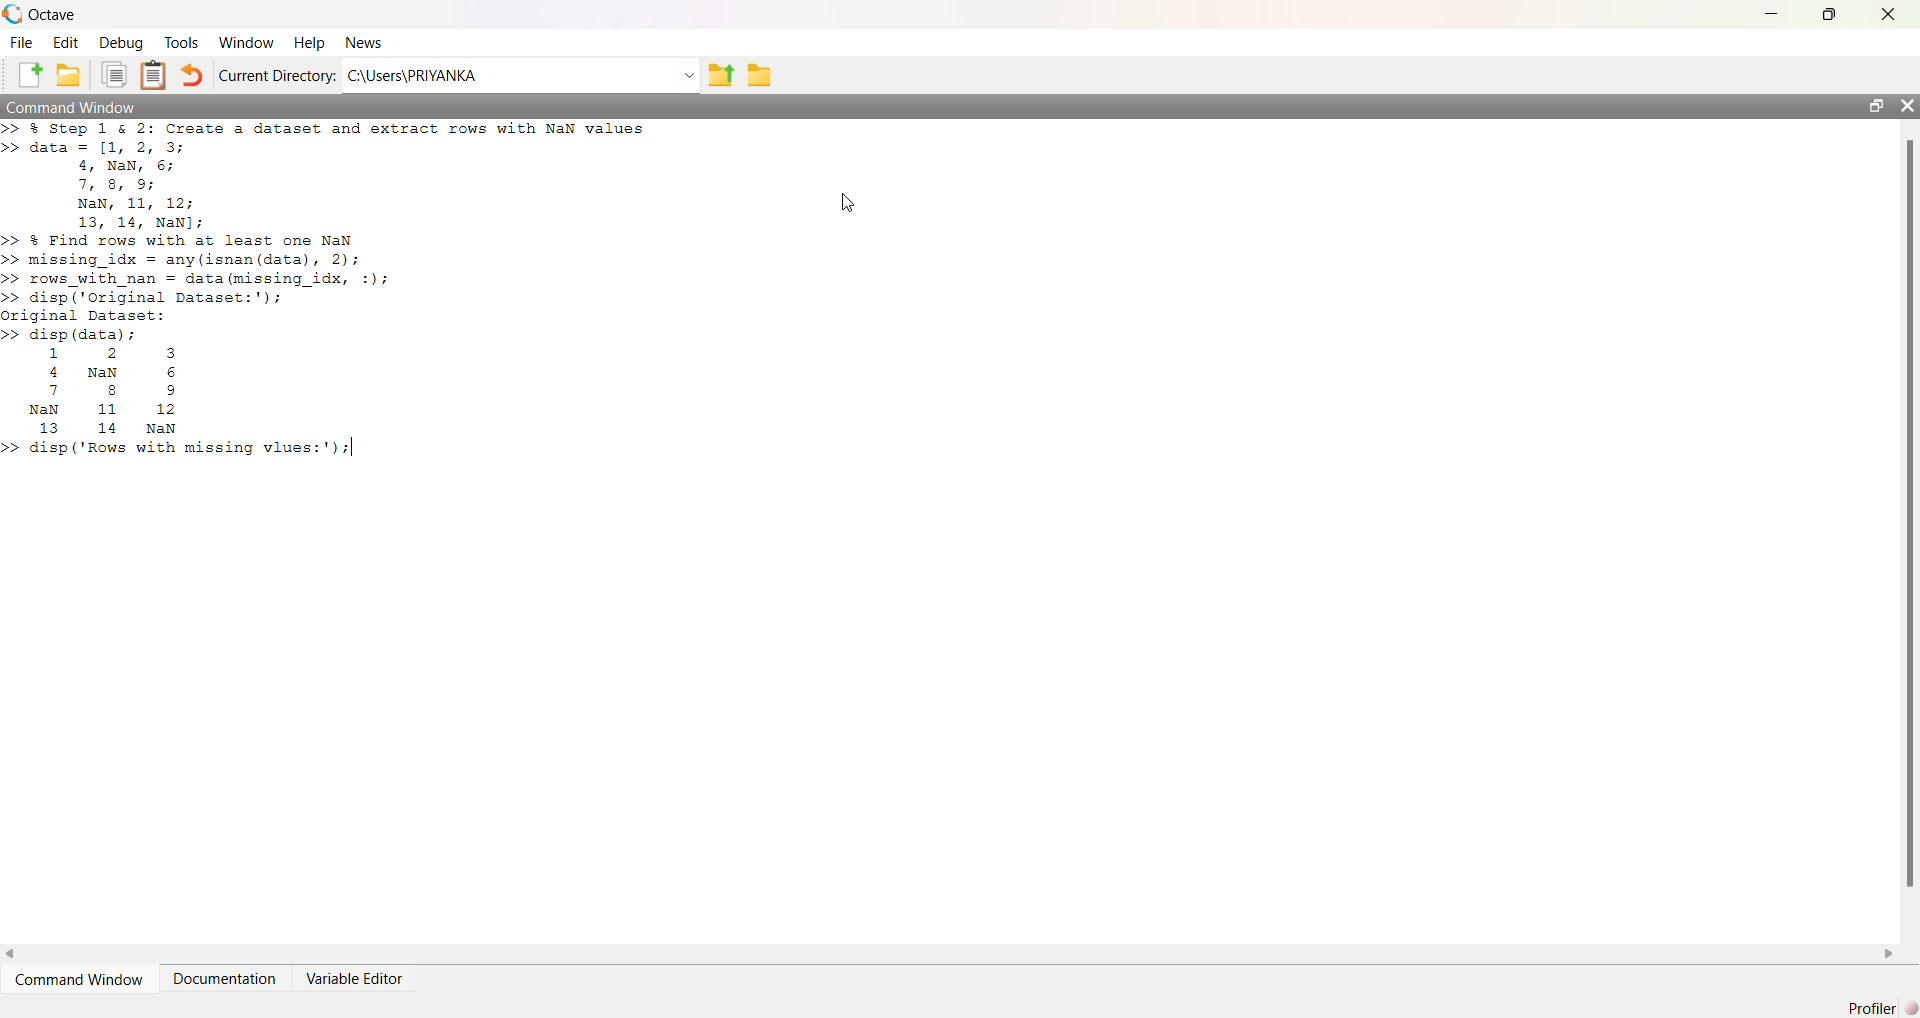  What do you see at coordinates (1882, 1008) in the screenshot?
I see `Profiler` at bounding box center [1882, 1008].